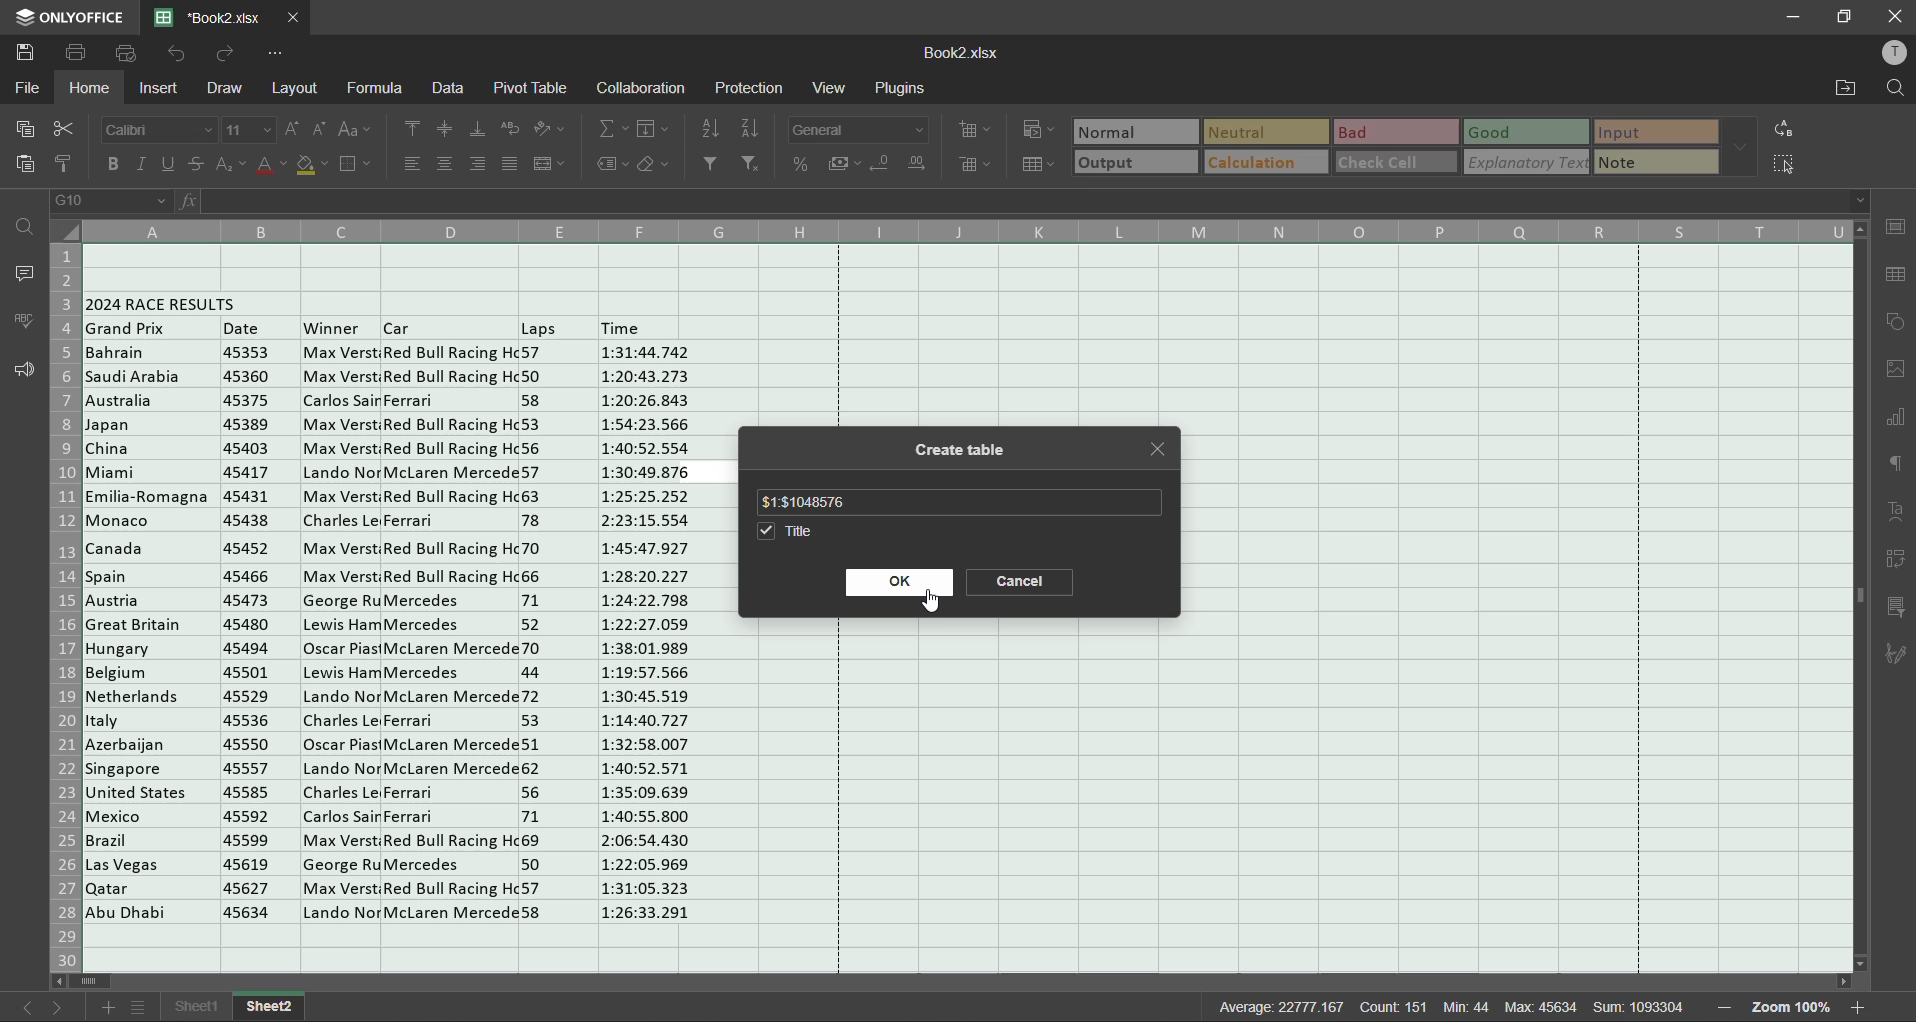 The width and height of the screenshot is (1916, 1022). Describe the element at coordinates (1897, 227) in the screenshot. I see `cell settings` at that location.